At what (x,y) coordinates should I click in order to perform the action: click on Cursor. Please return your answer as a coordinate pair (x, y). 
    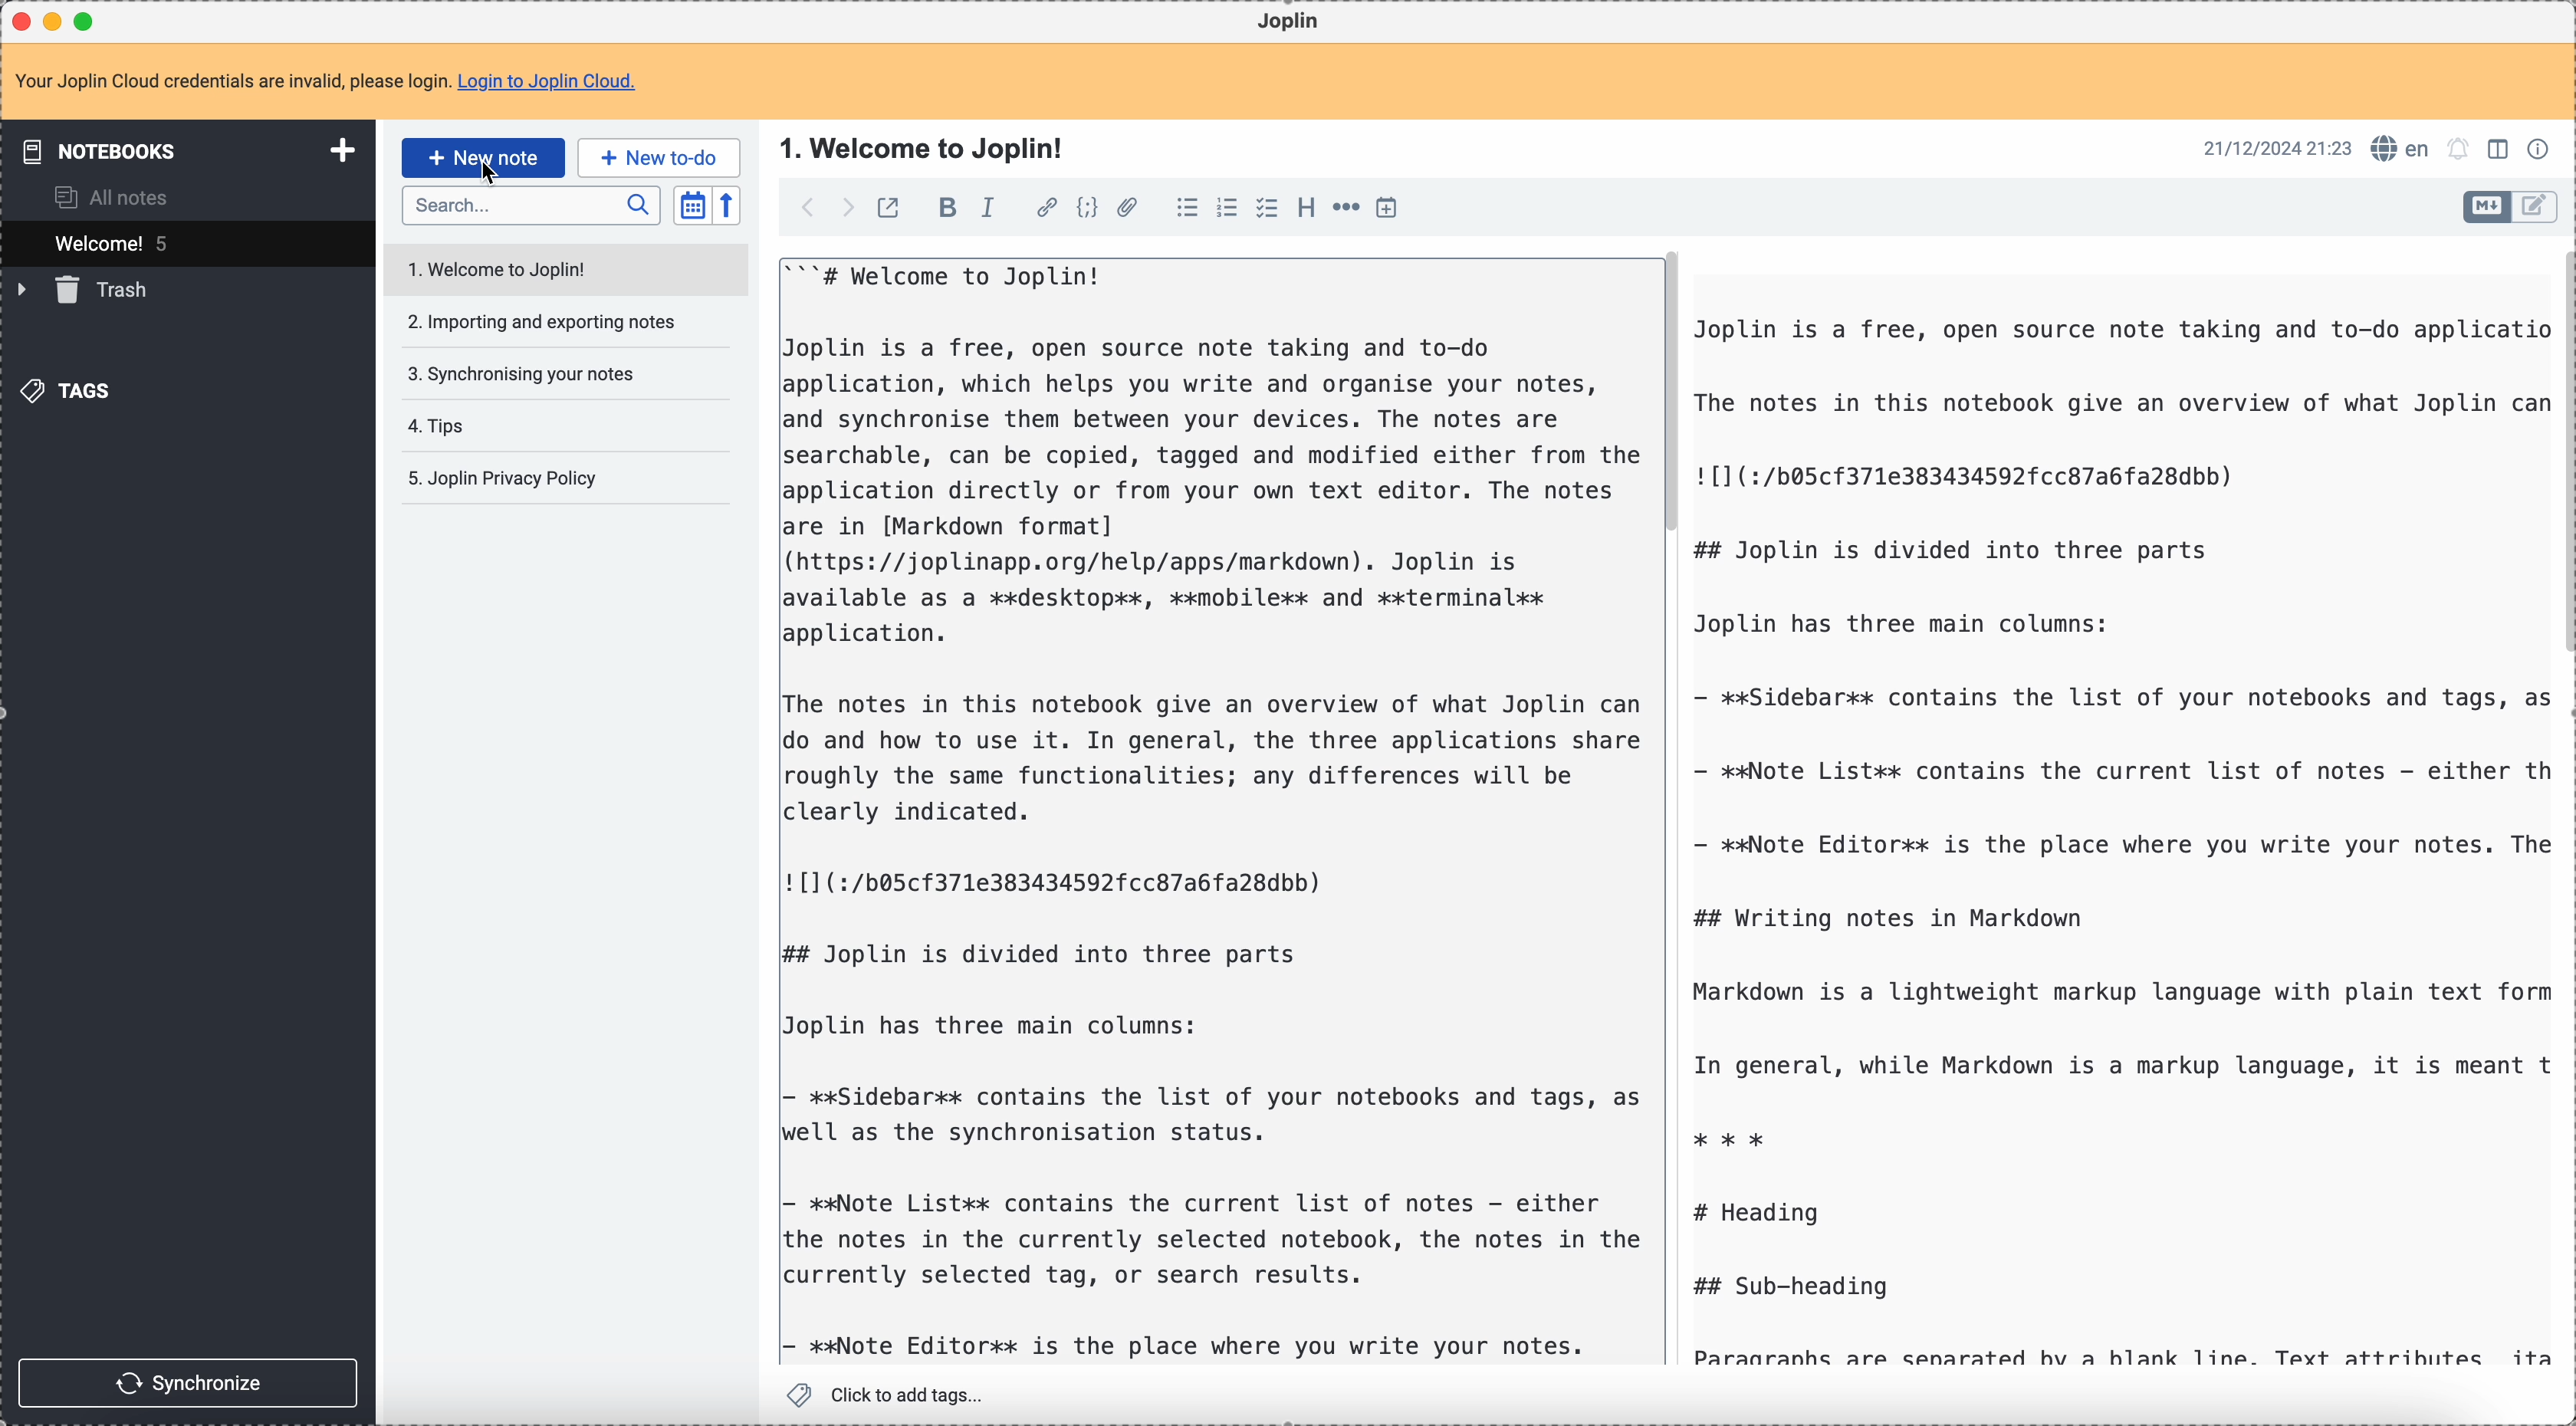
    Looking at the image, I should click on (490, 175).